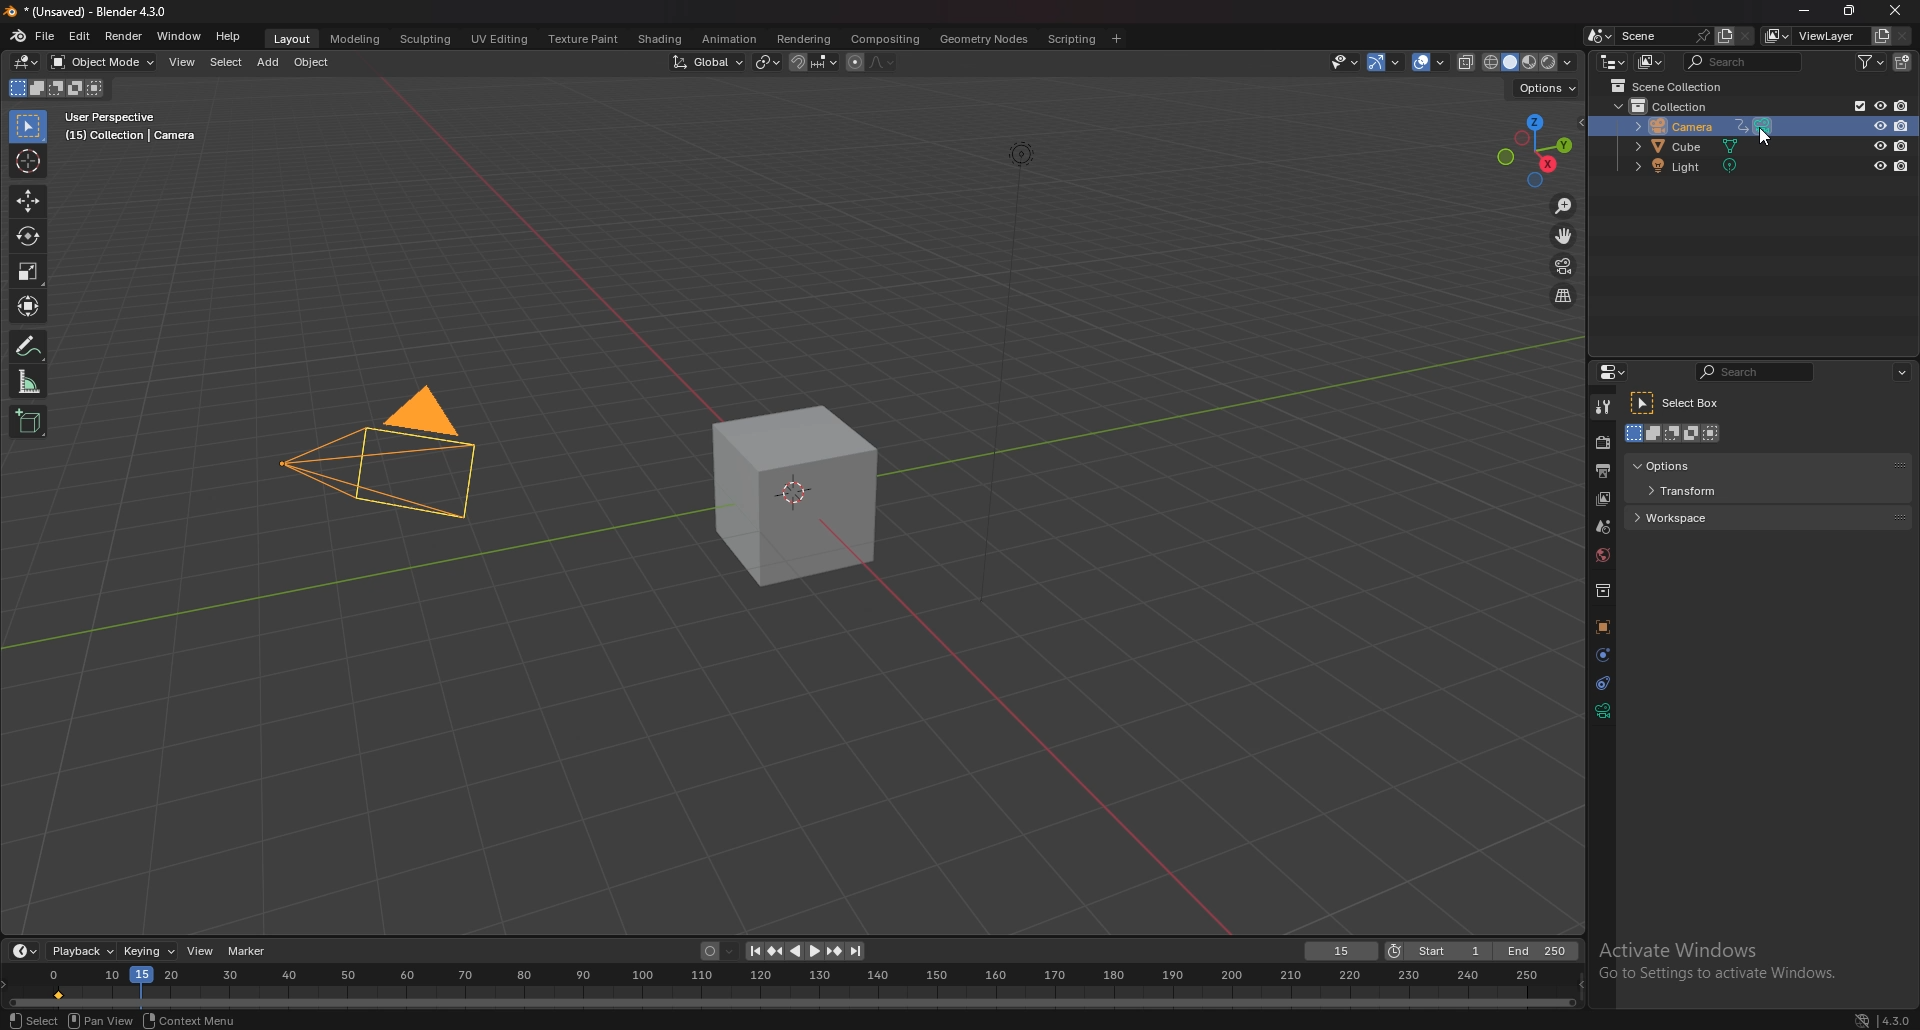  What do you see at coordinates (1602, 499) in the screenshot?
I see `layer` at bounding box center [1602, 499].